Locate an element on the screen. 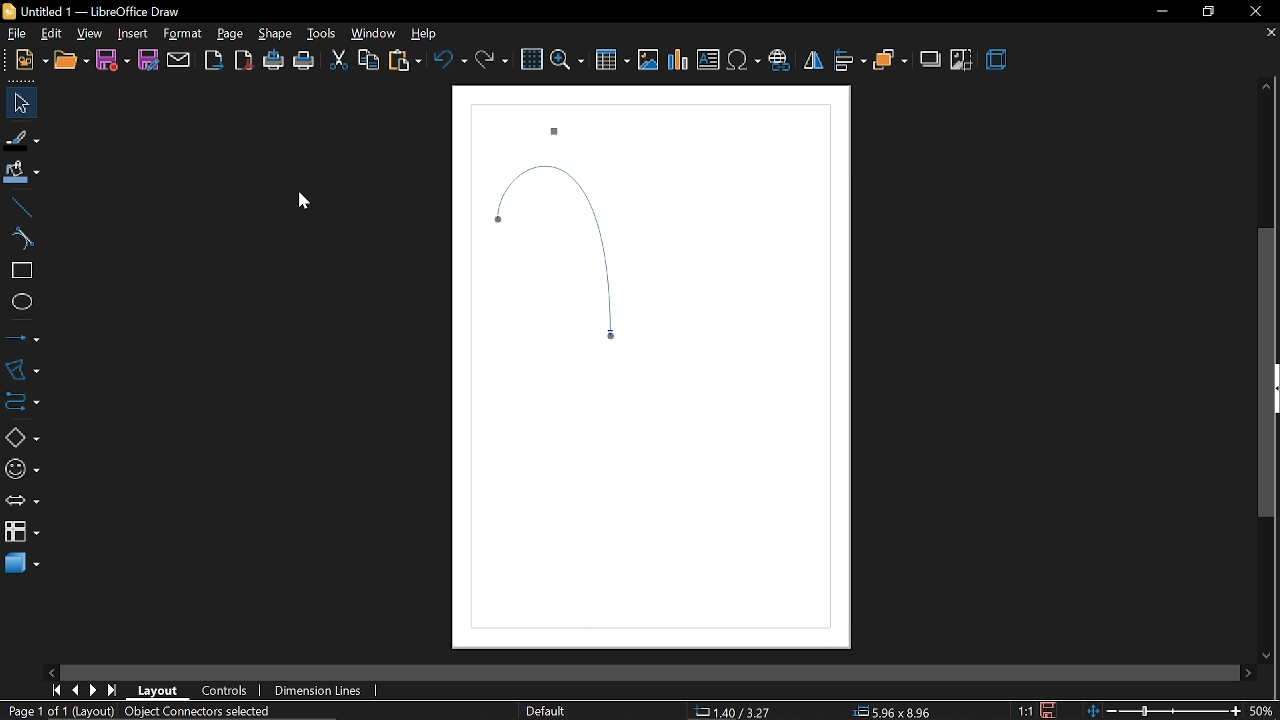 This screenshot has height=720, width=1280. next page is located at coordinates (93, 690).